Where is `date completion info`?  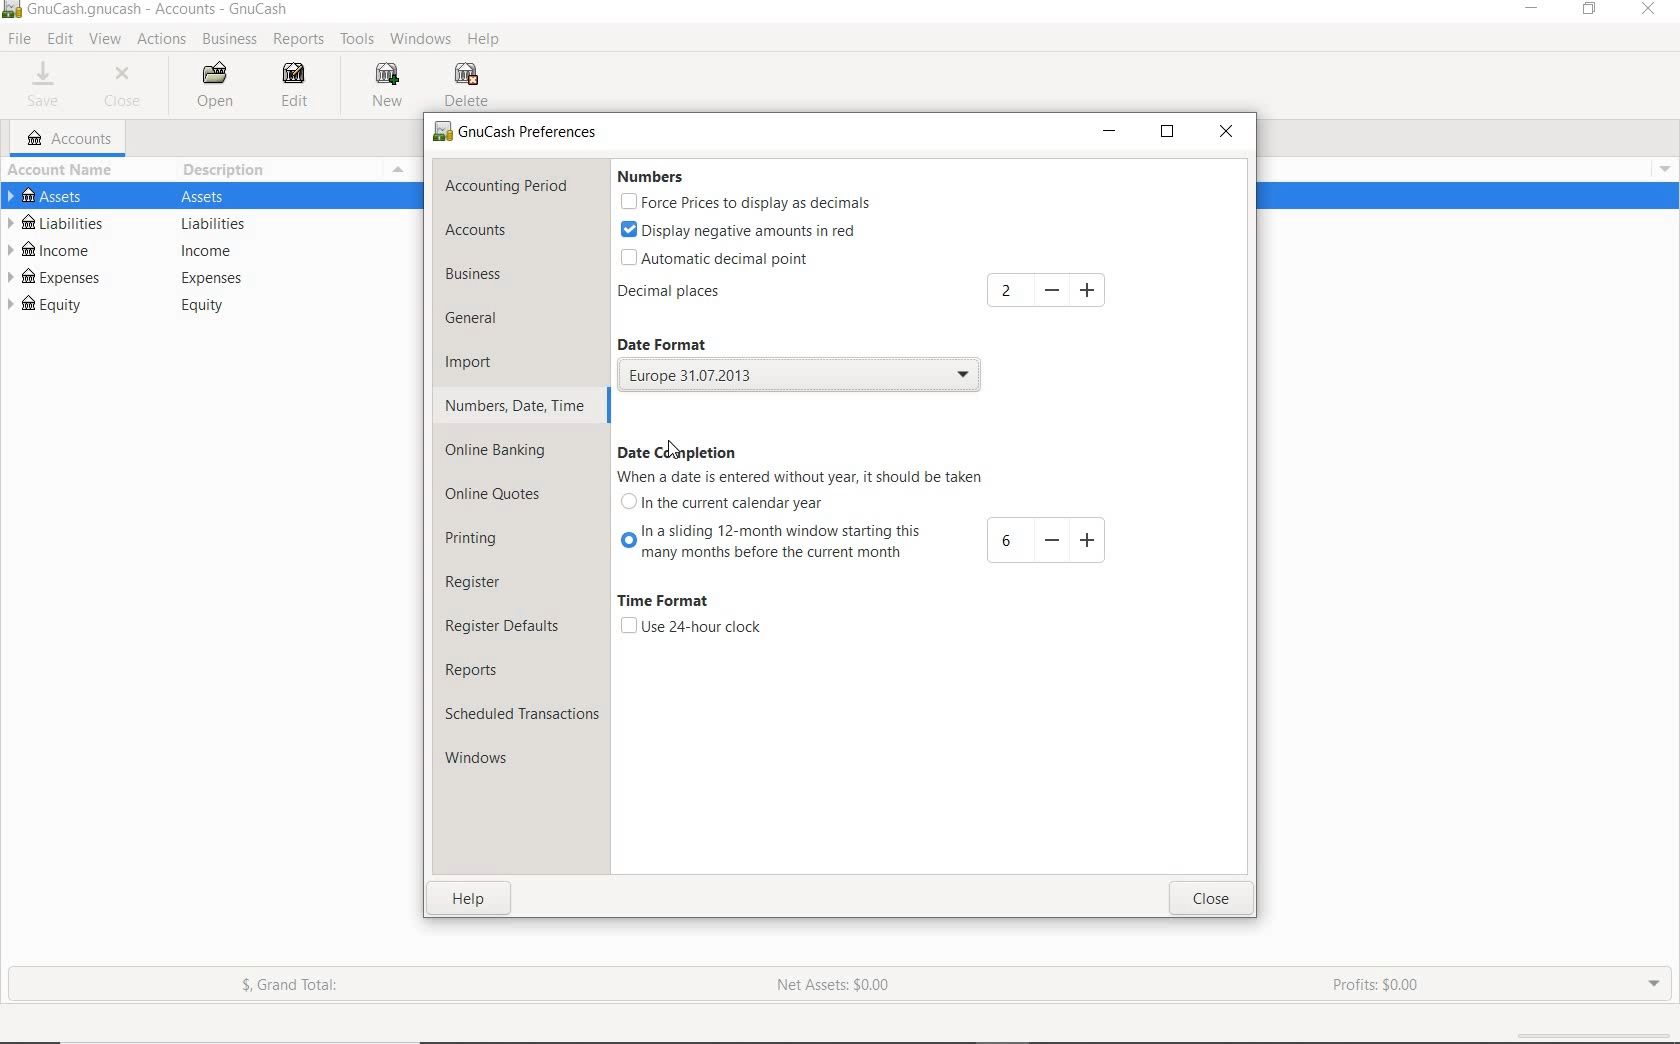
date completion info is located at coordinates (808, 477).